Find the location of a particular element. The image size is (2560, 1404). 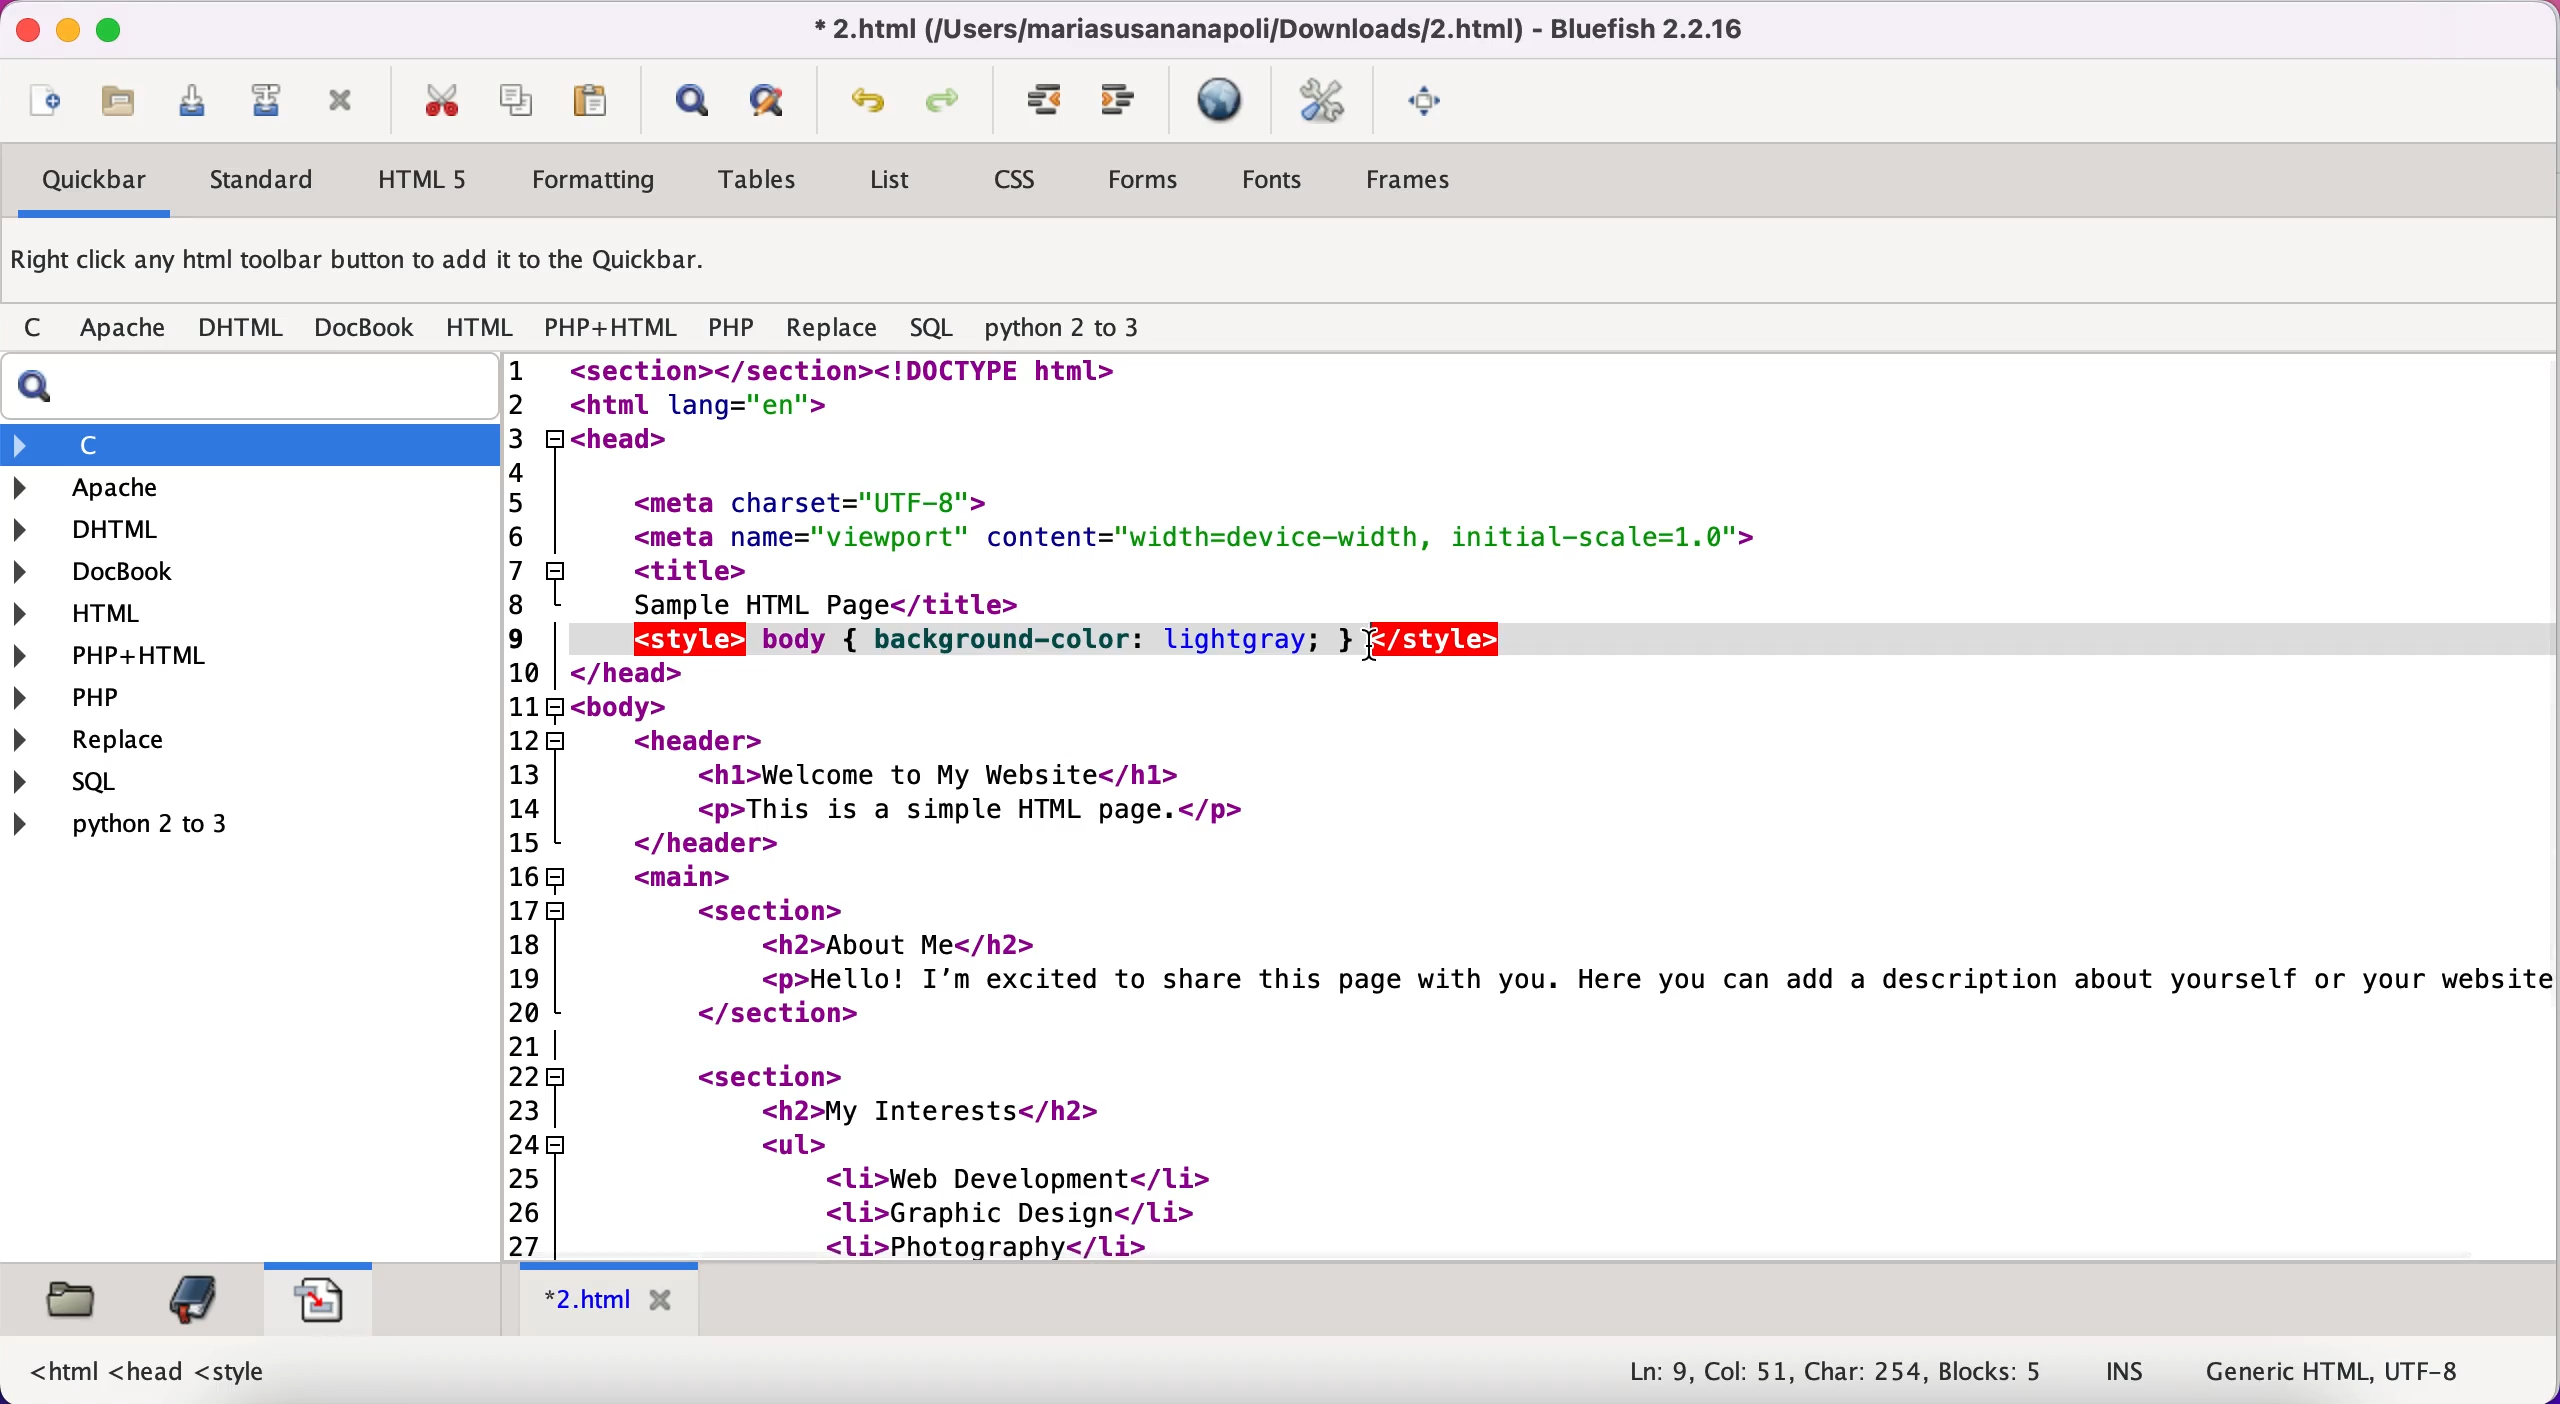

php is located at coordinates (731, 331).